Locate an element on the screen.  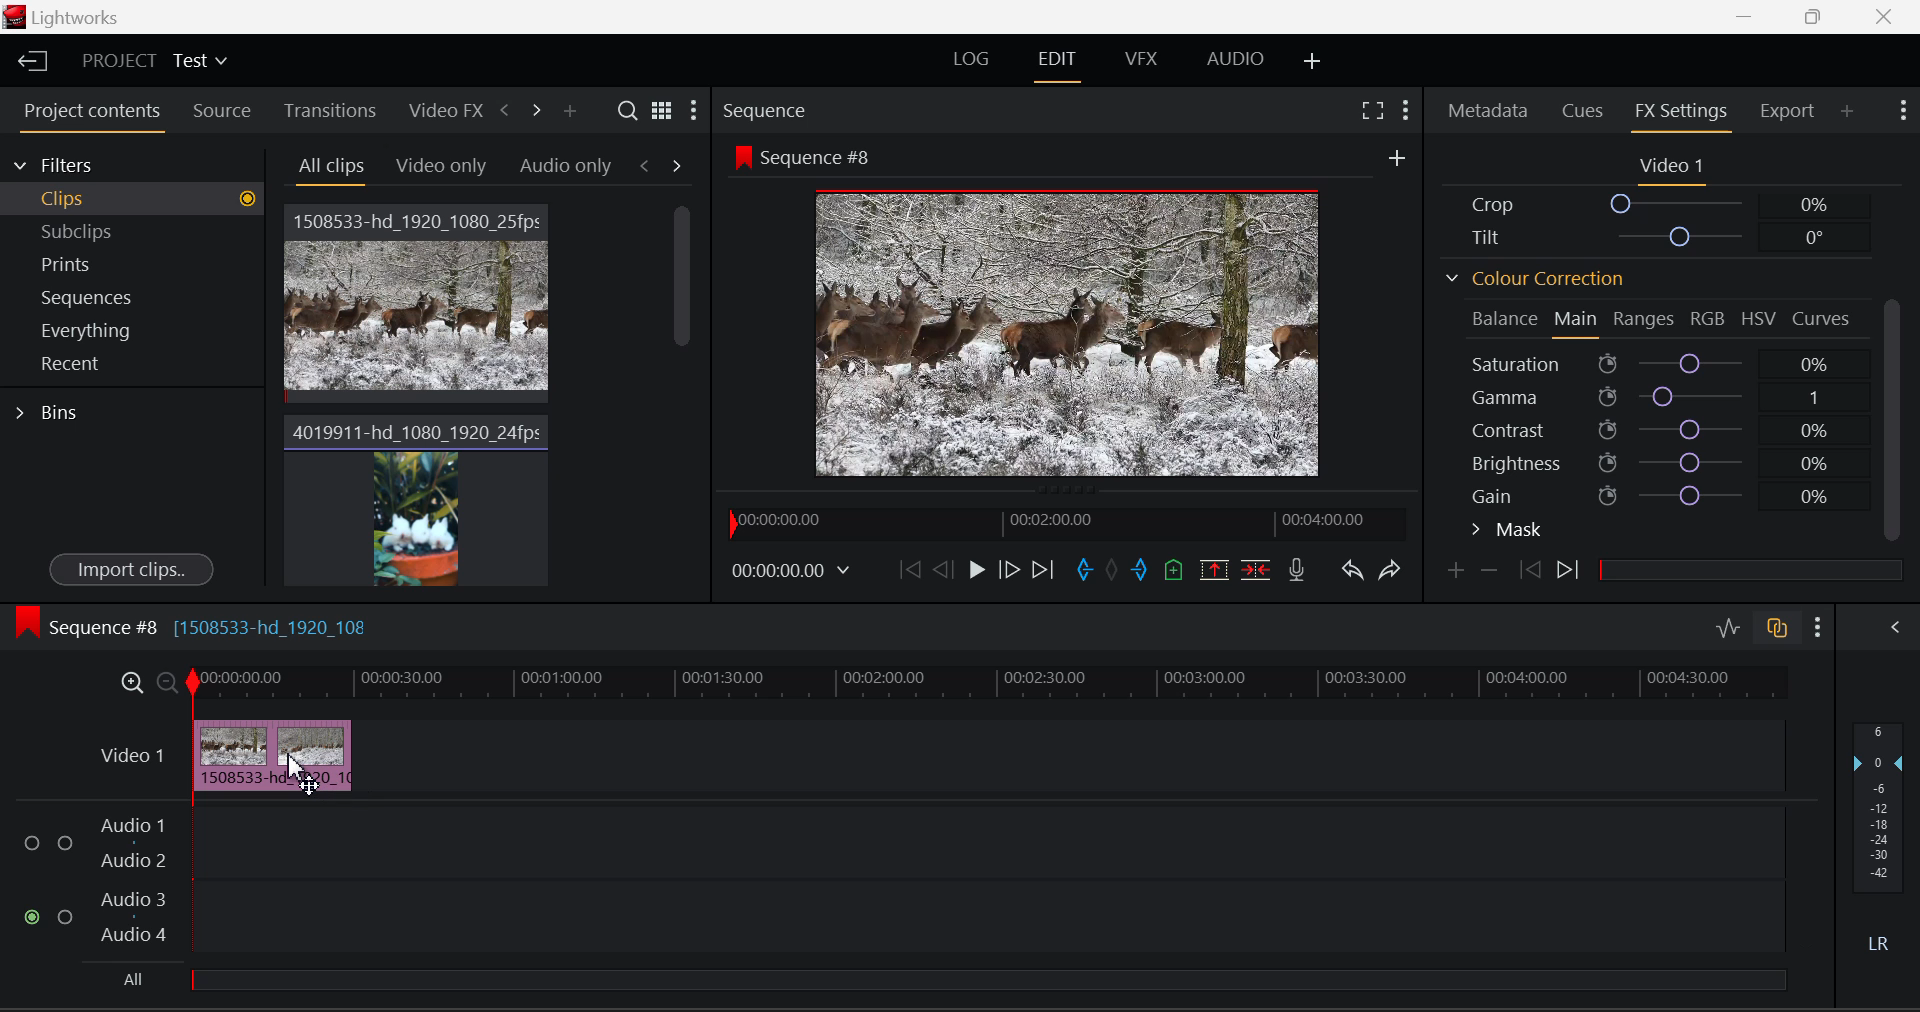
Remove All Marks is located at coordinates (1114, 568).